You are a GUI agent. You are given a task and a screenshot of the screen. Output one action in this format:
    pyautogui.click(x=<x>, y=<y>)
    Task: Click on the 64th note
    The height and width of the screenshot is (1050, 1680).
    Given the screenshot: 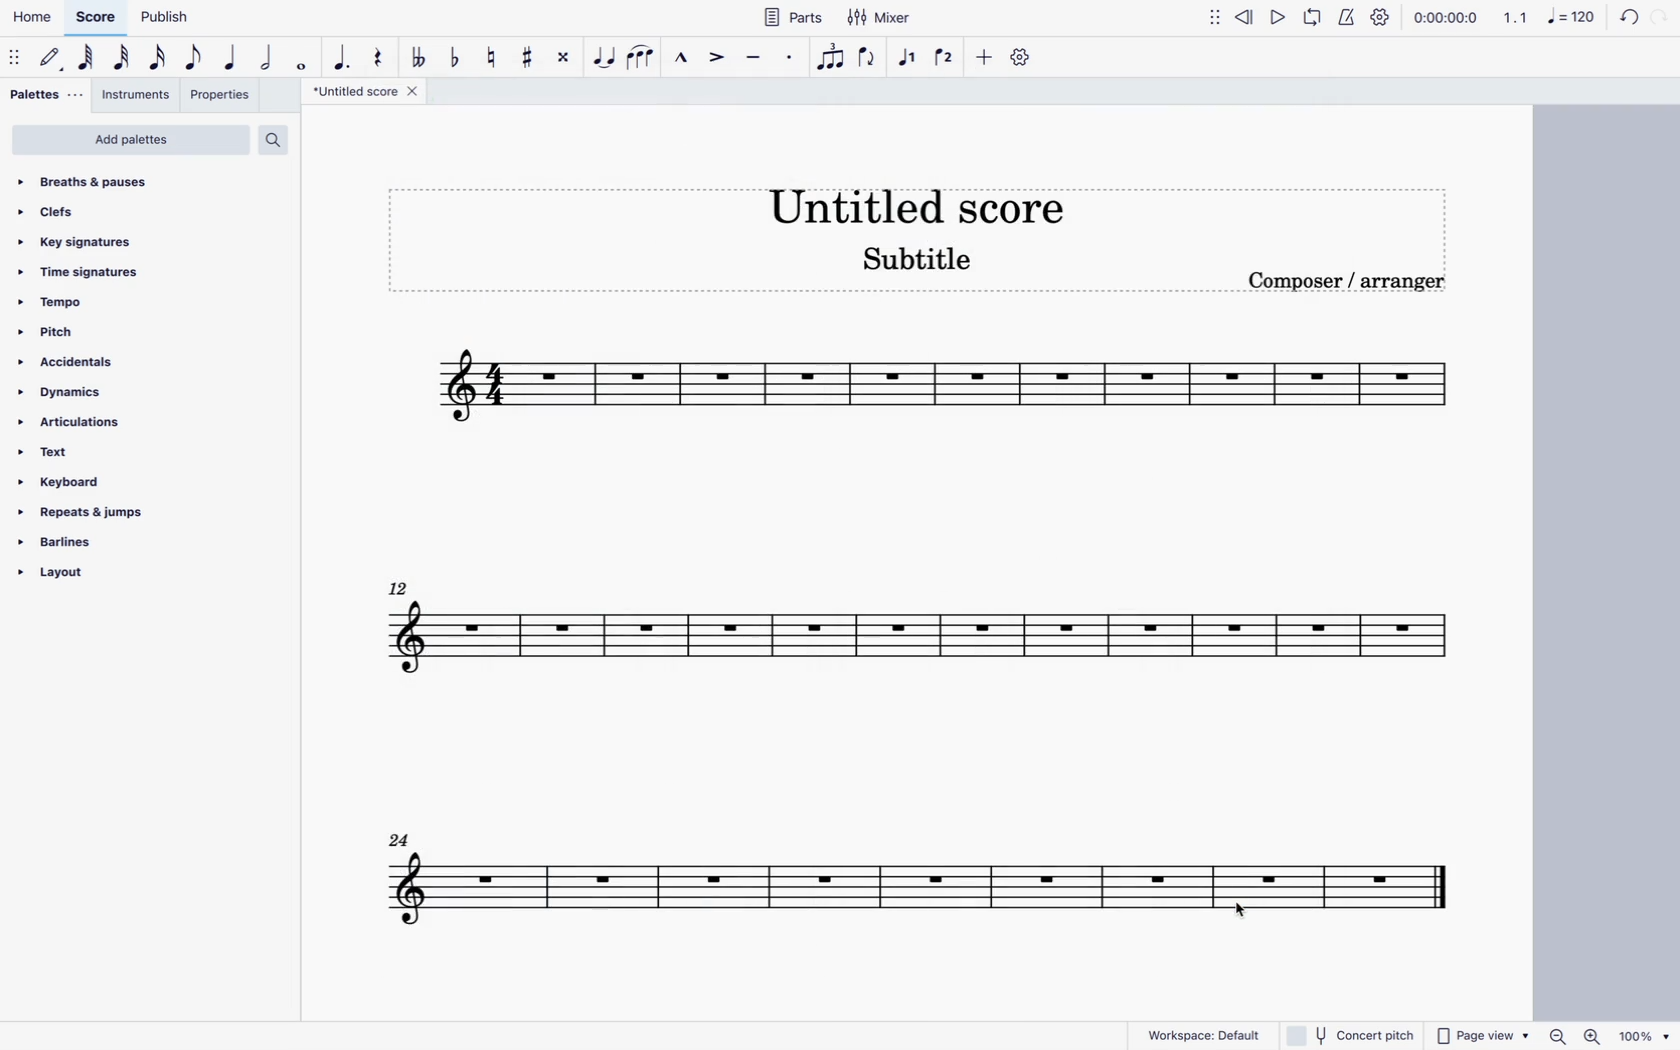 What is the action you would take?
    pyautogui.click(x=85, y=56)
    